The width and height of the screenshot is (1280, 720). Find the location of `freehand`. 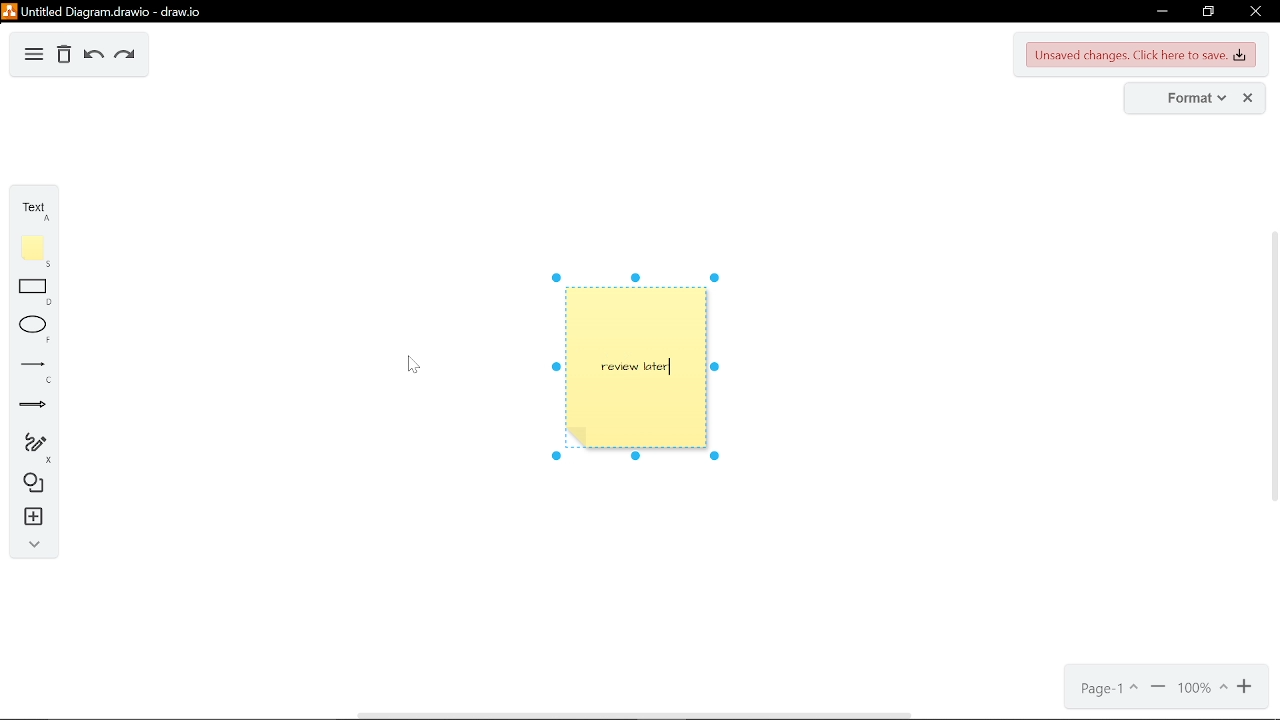

freehand is located at coordinates (32, 447).